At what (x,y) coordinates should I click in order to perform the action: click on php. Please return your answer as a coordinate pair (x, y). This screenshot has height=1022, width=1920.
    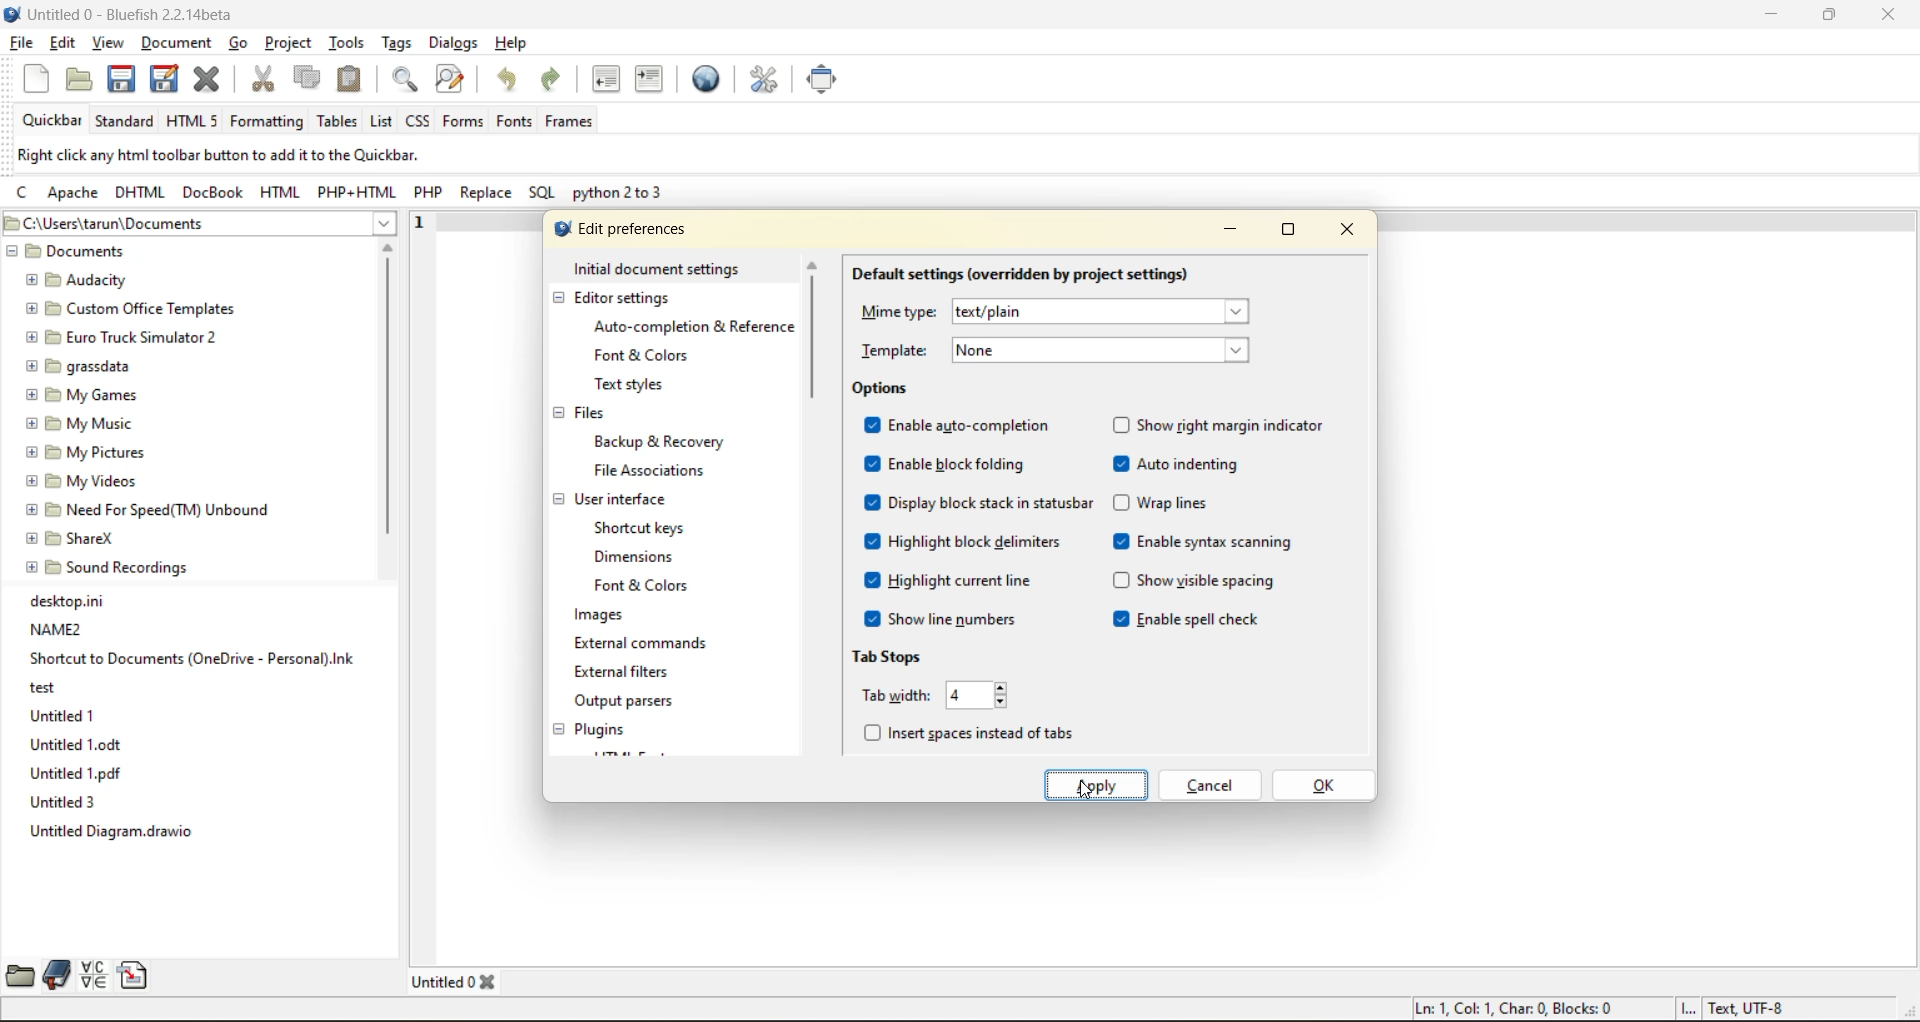
    Looking at the image, I should click on (429, 194).